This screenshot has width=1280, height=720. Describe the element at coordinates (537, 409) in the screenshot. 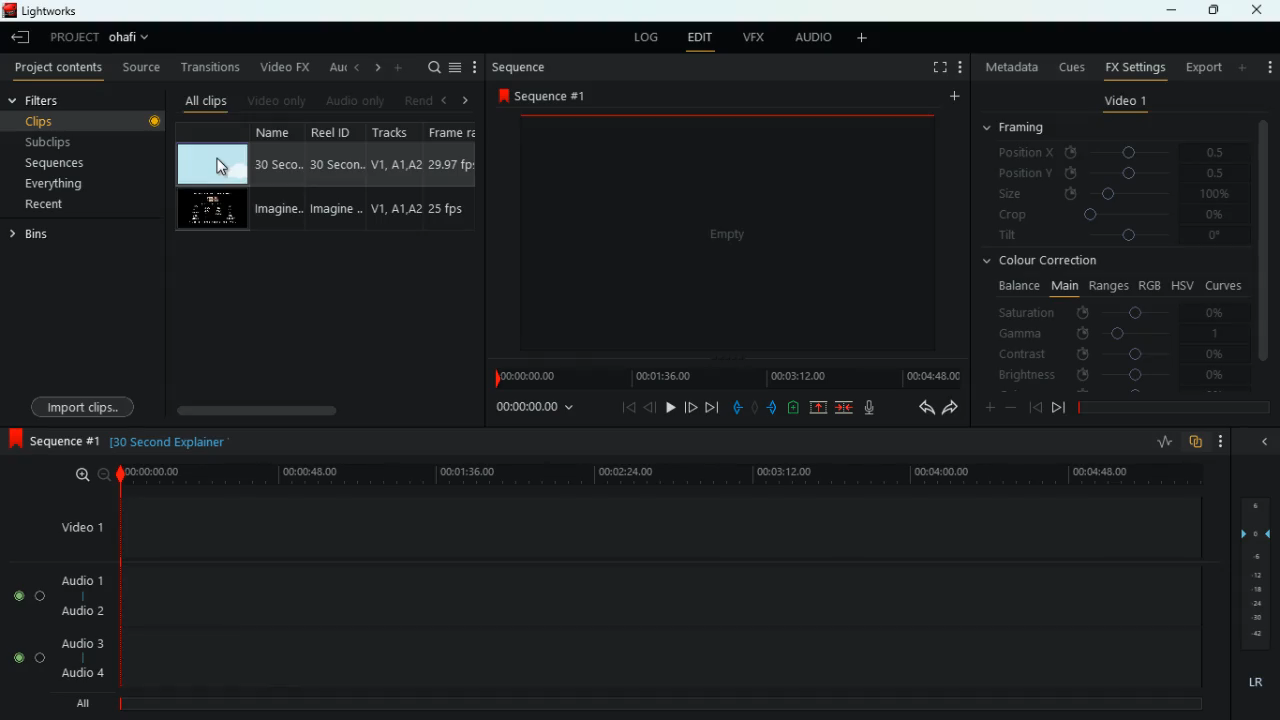

I see `time` at that location.